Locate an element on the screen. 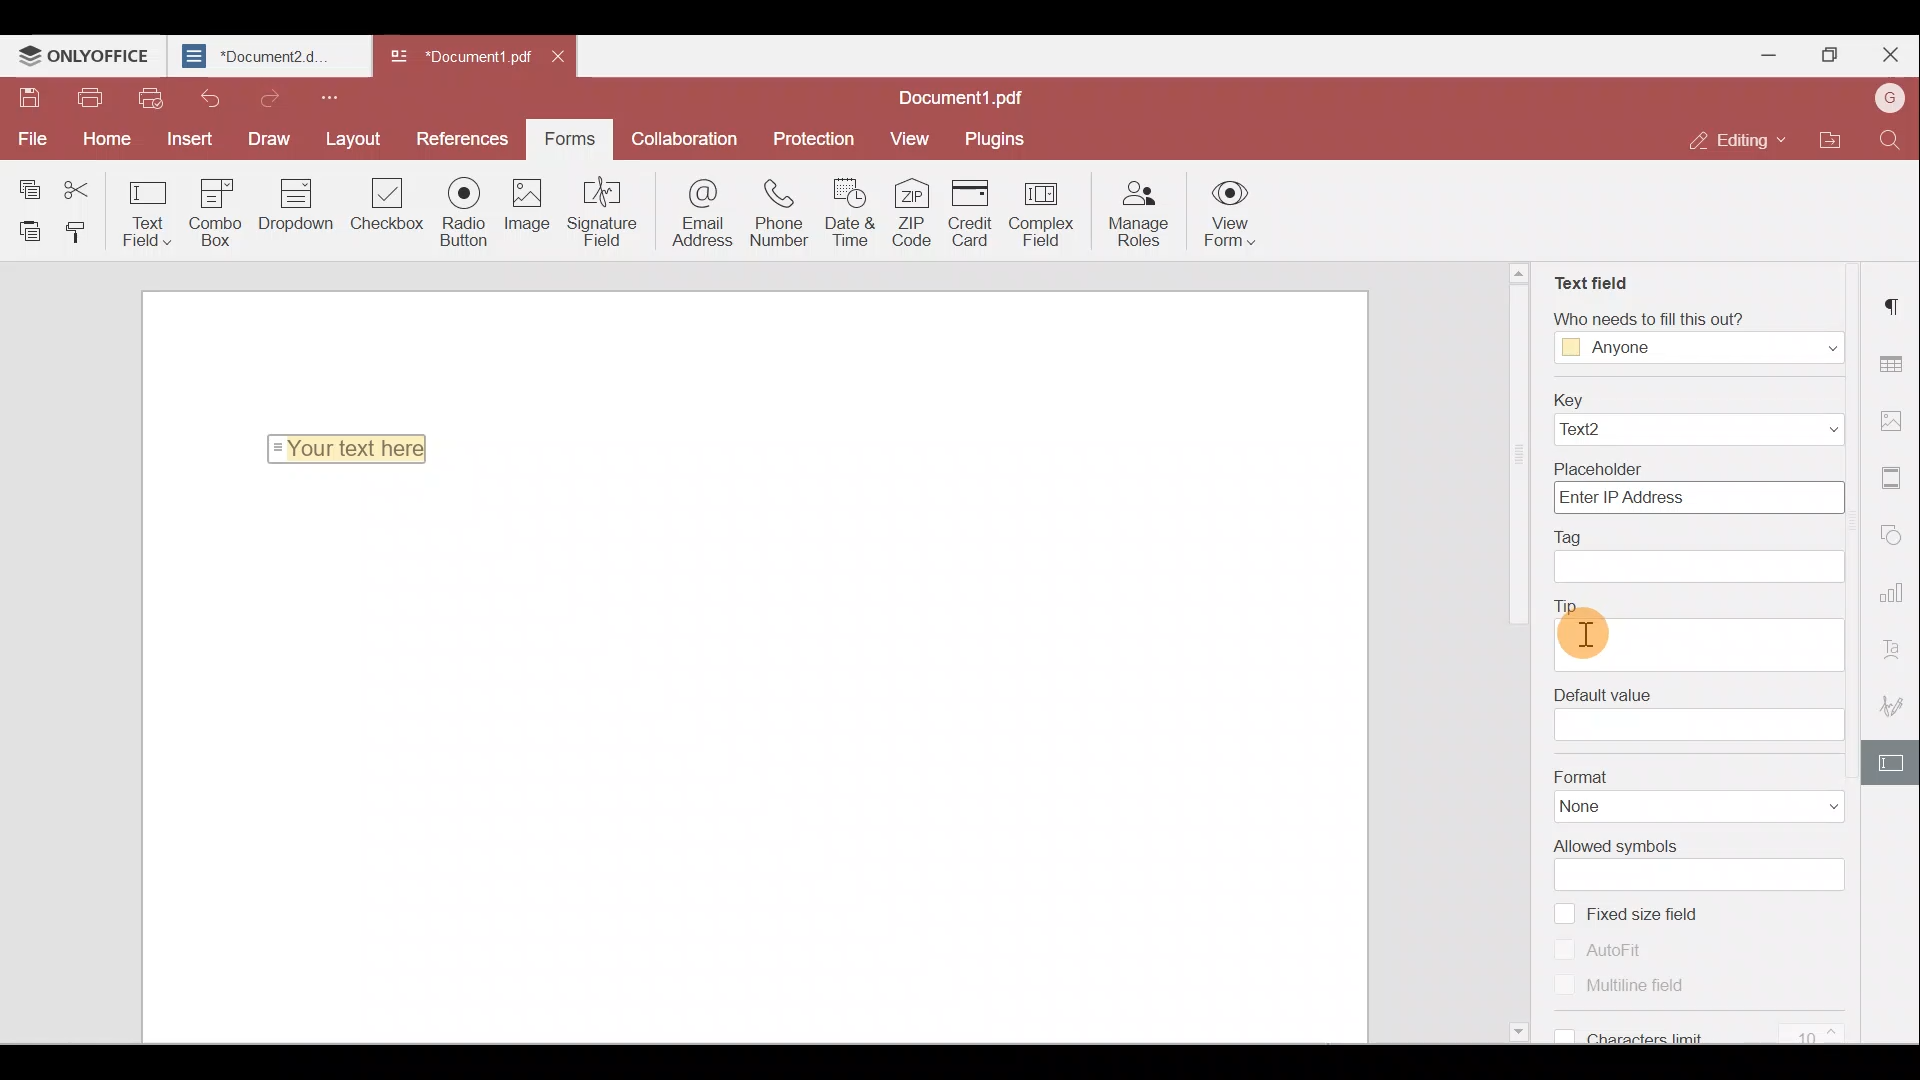 The image size is (1920, 1080). checkbox is located at coordinates (1565, 948).